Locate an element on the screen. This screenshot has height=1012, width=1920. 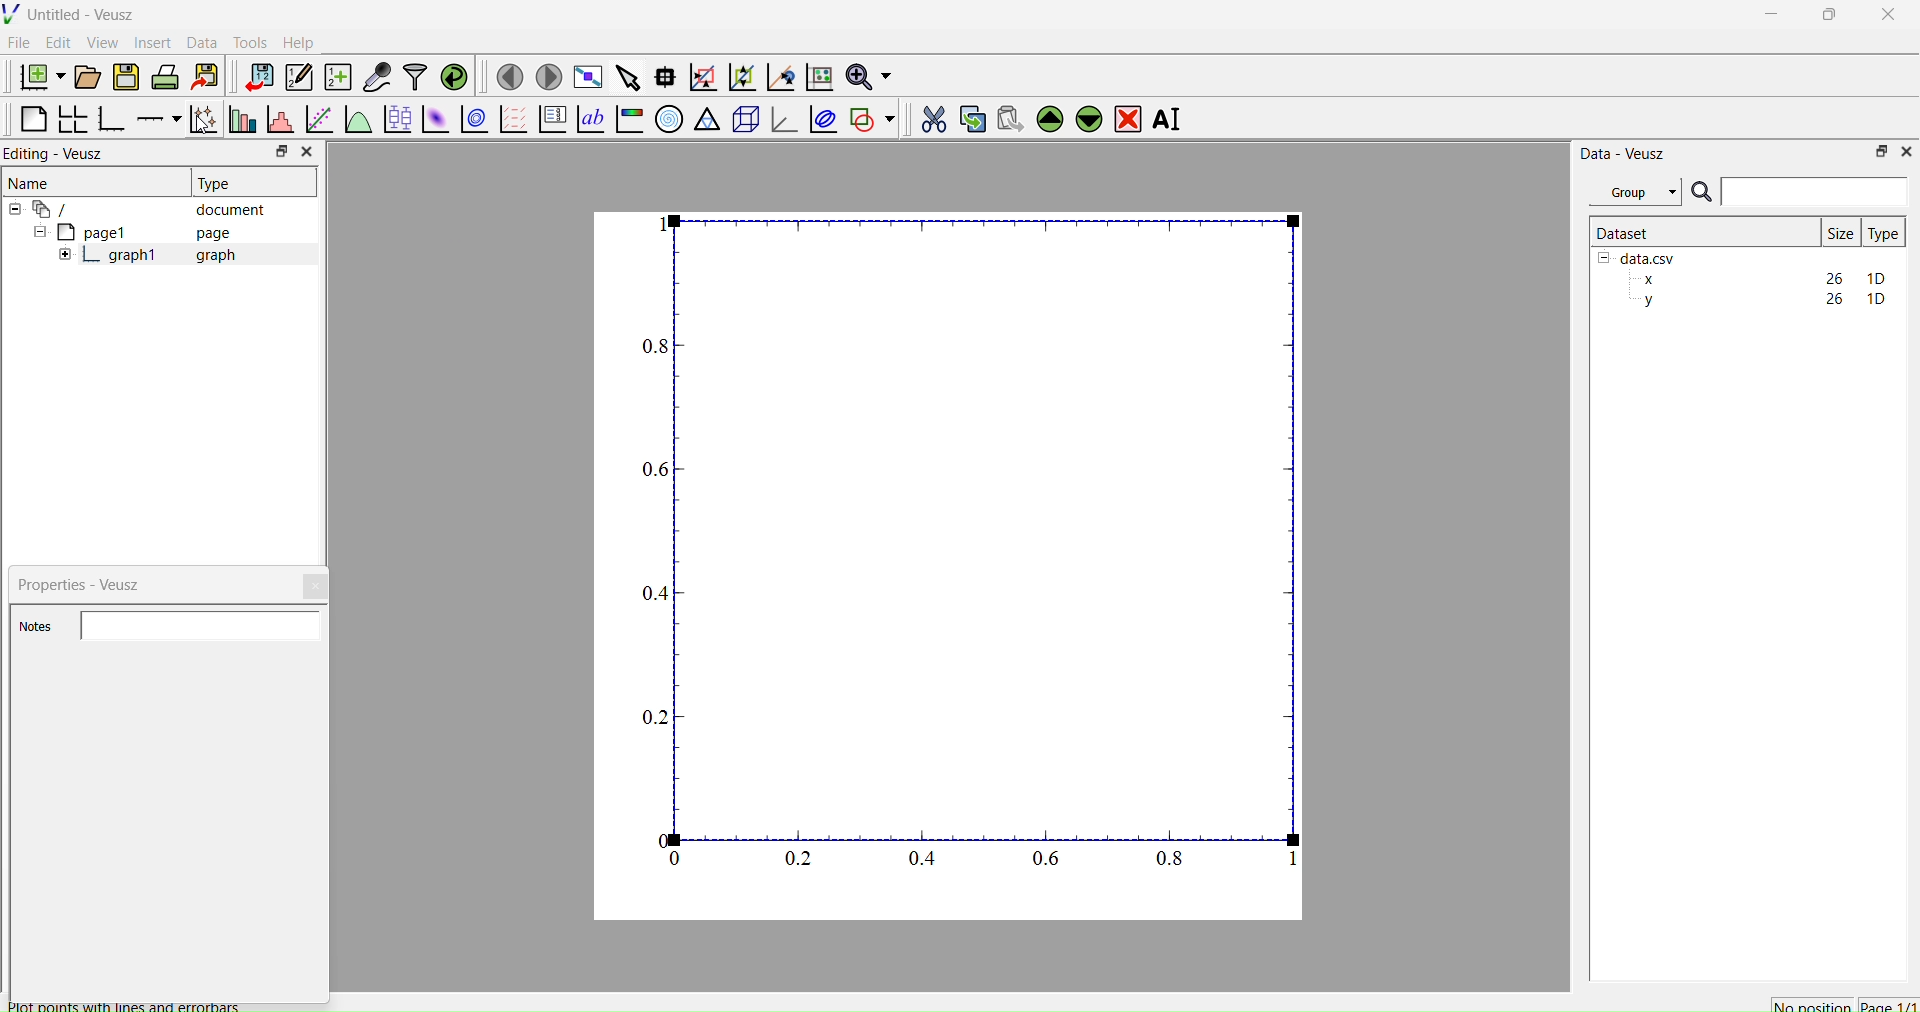
Insert is located at coordinates (156, 42).